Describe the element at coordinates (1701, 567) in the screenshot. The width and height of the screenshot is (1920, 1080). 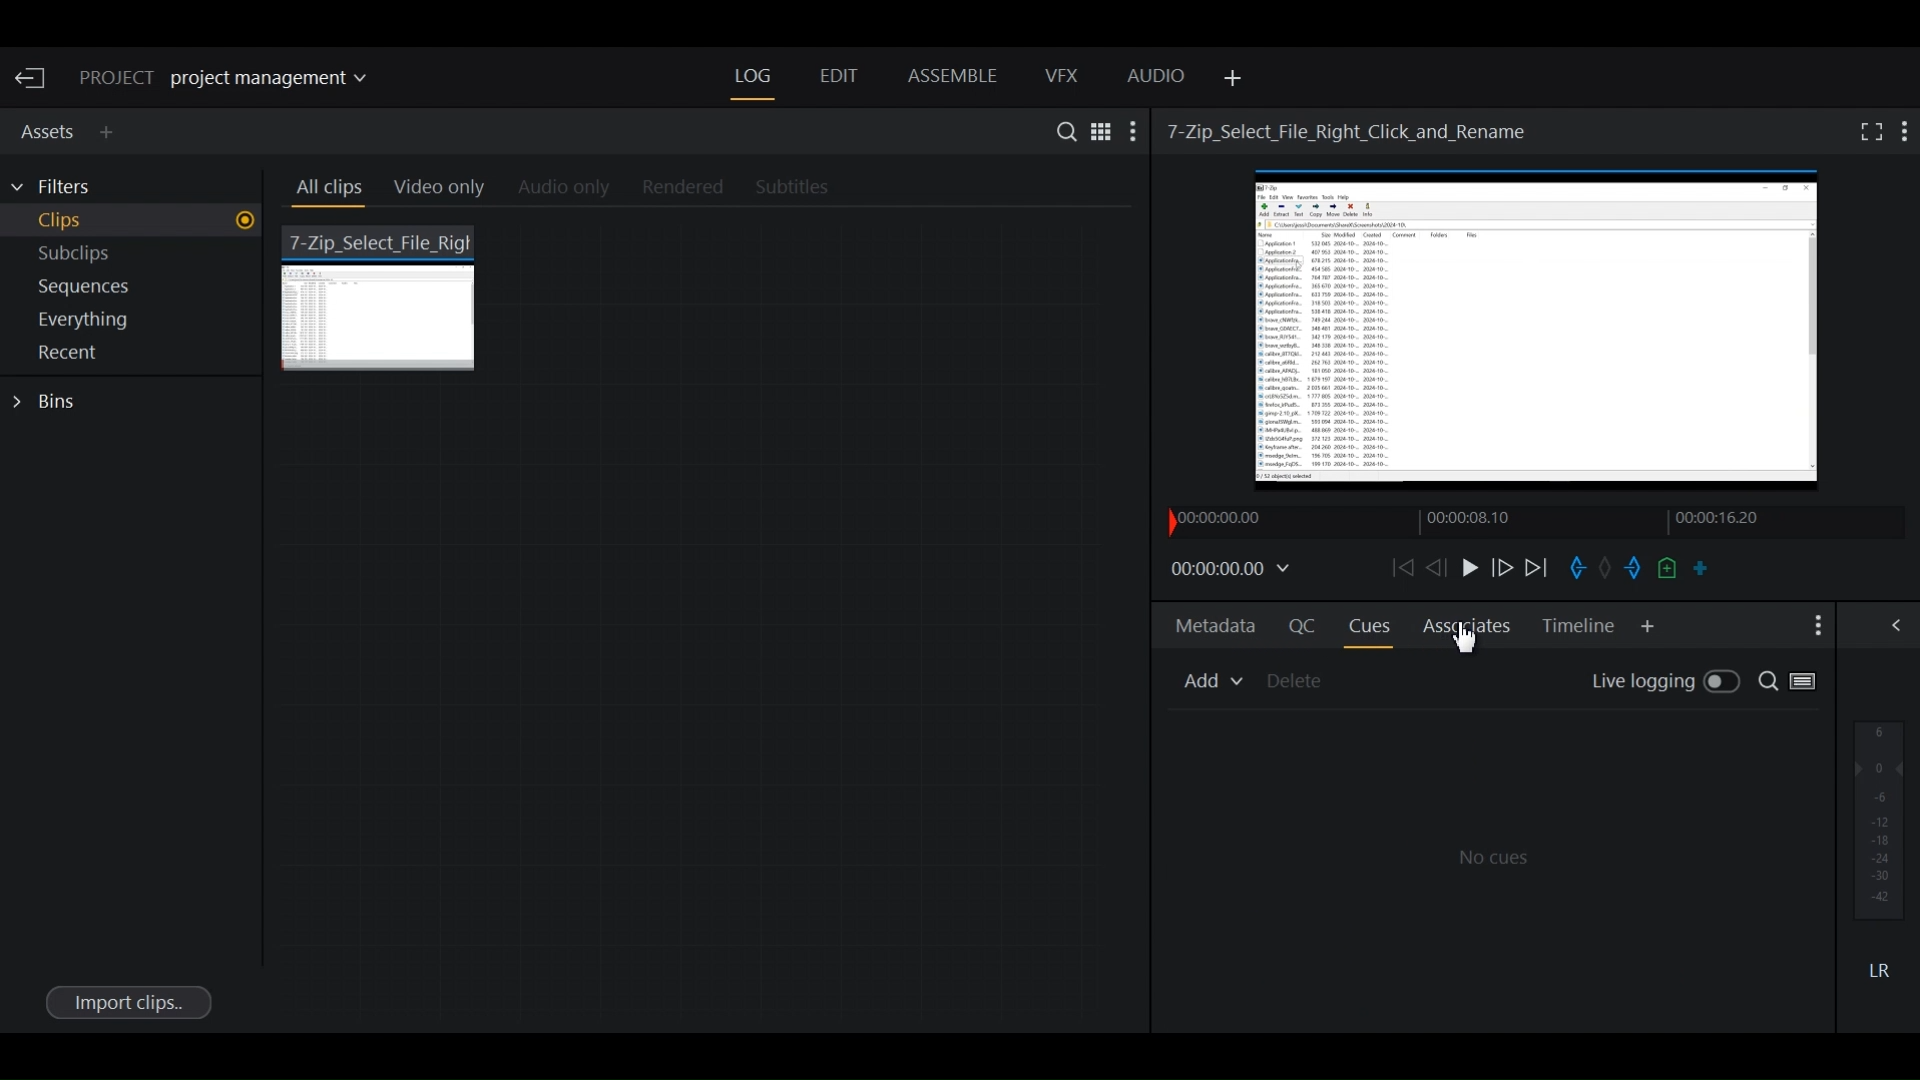
I see `Make a subclip from the marked section` at that location.